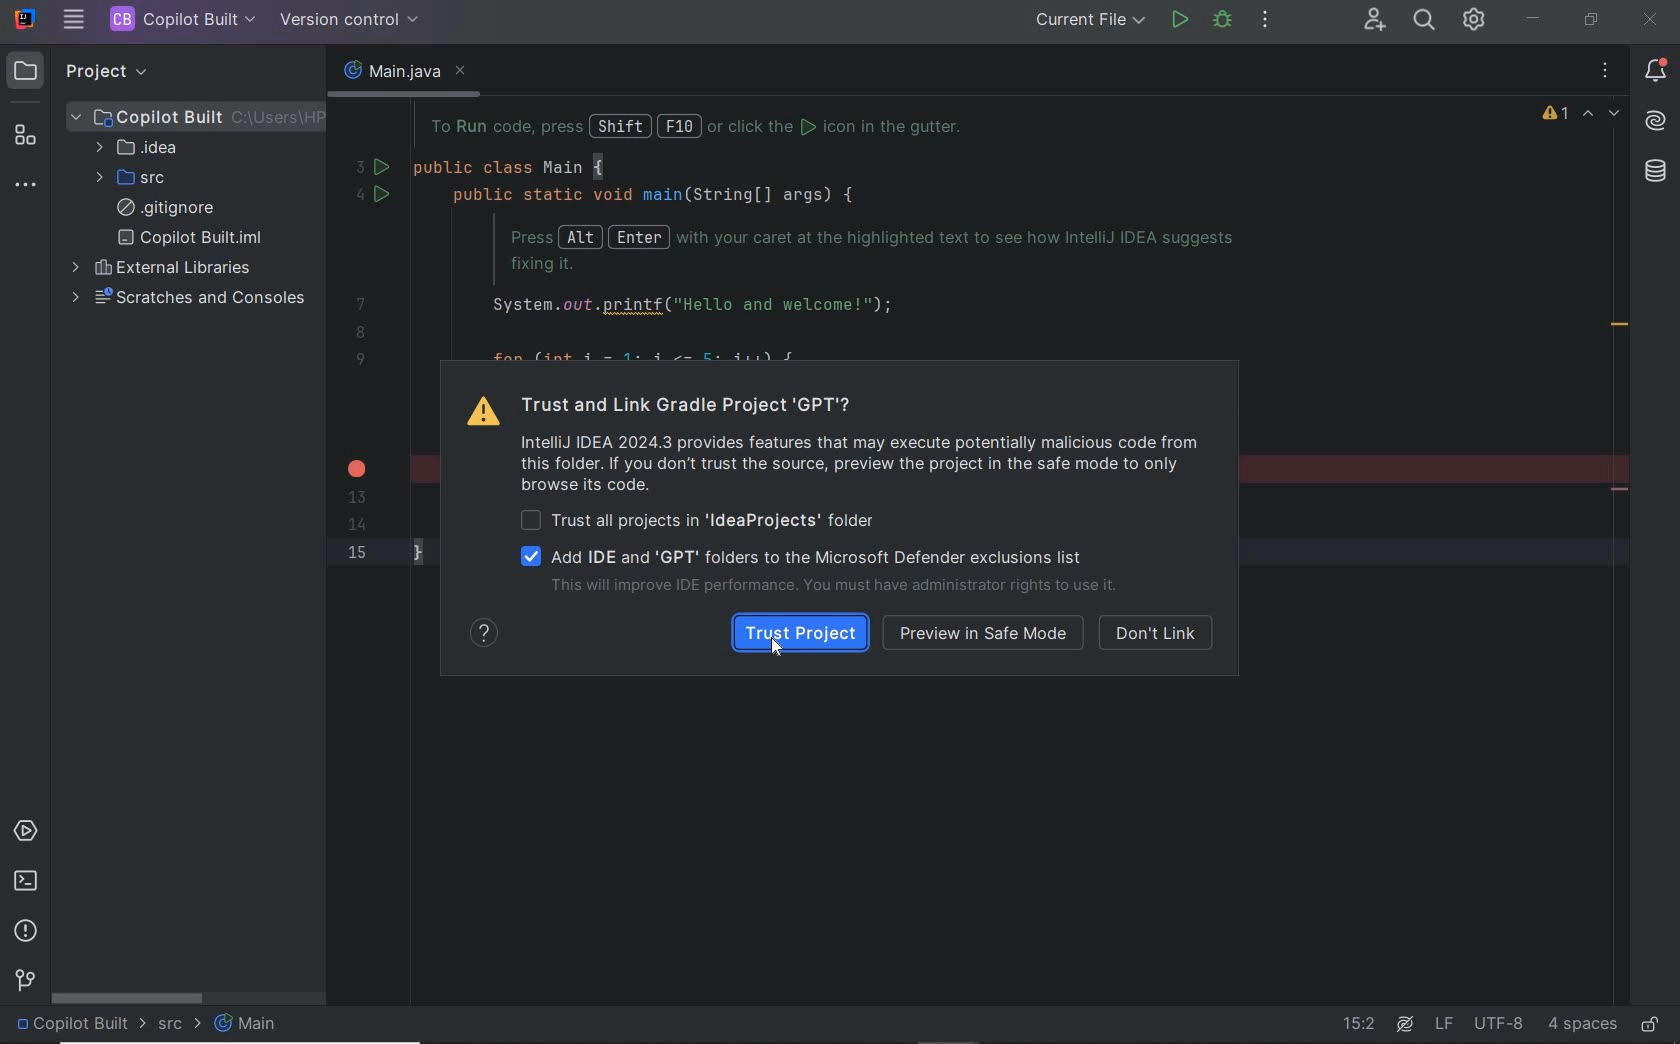 This screenshot has width=1680, height=1044. Describe the element at coordinates (181, 1025) in the screenshot. I see `src` at that location.